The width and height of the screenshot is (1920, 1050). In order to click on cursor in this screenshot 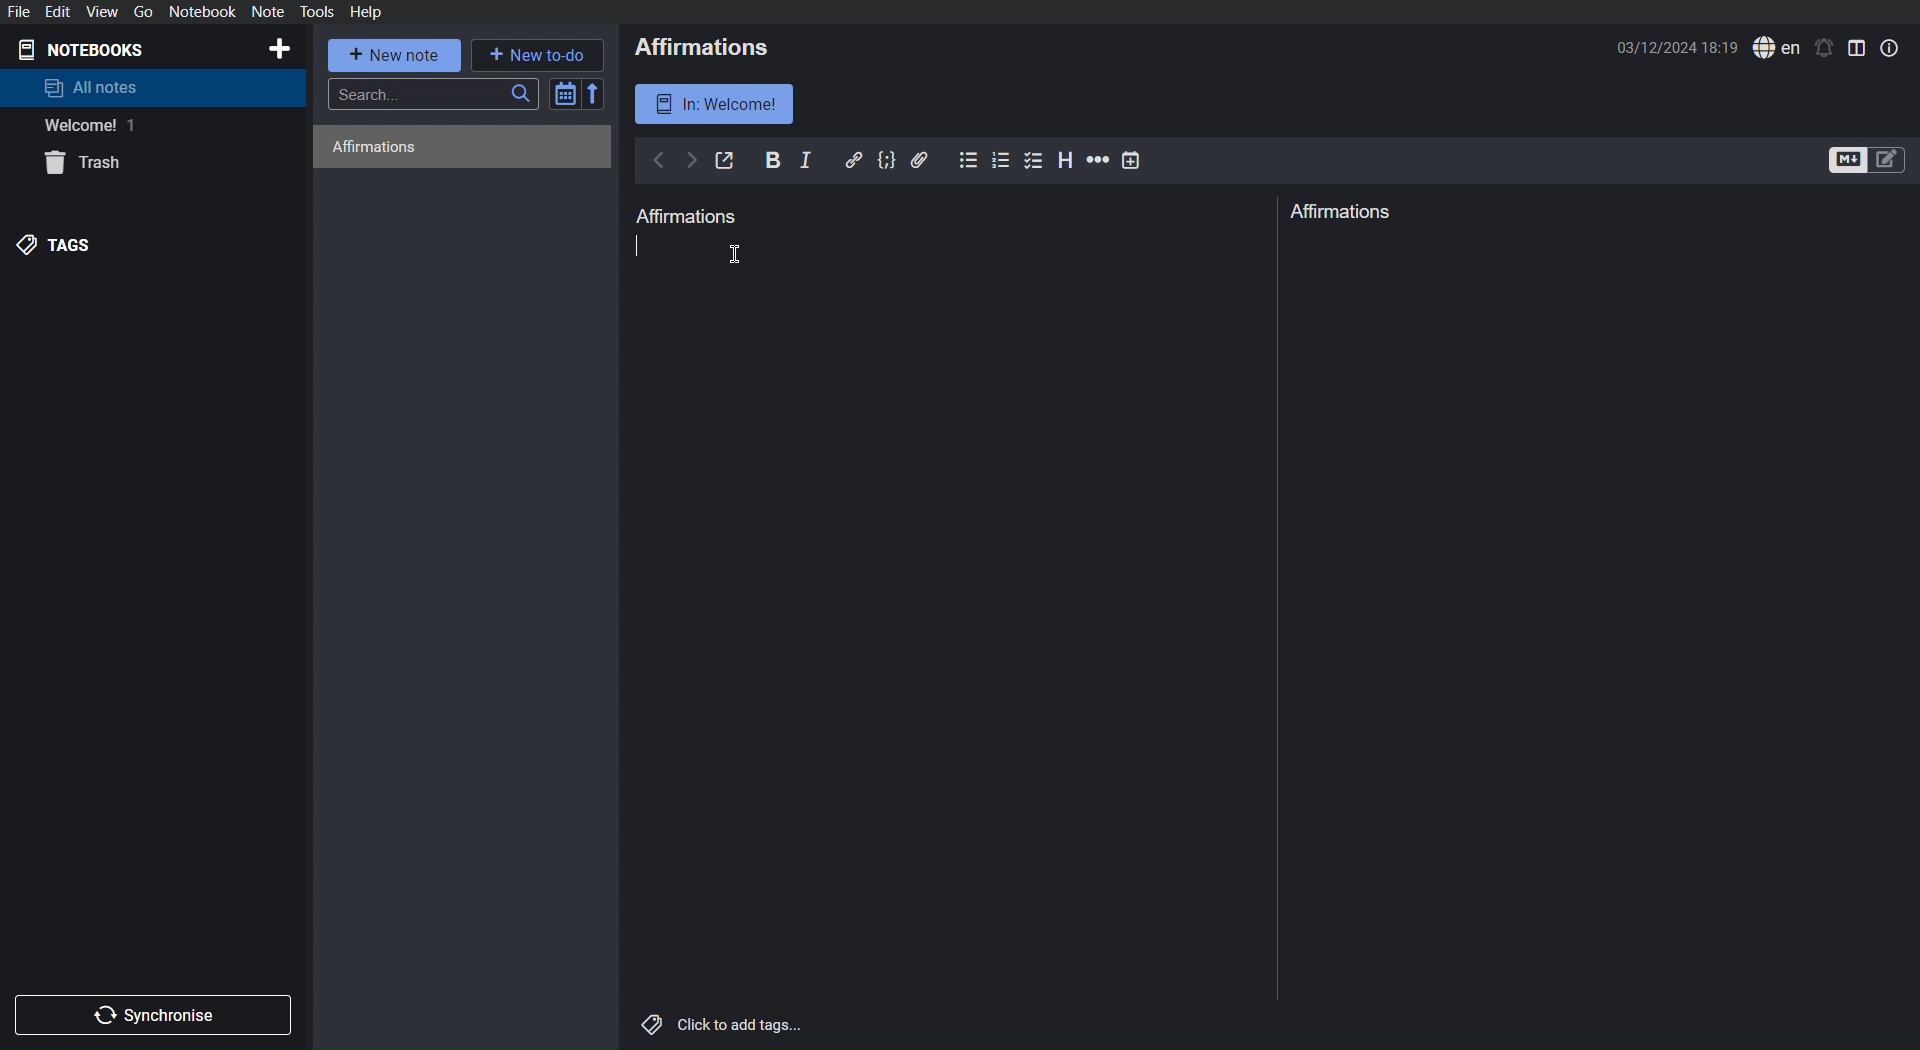, I will do `click(739, 253)`.